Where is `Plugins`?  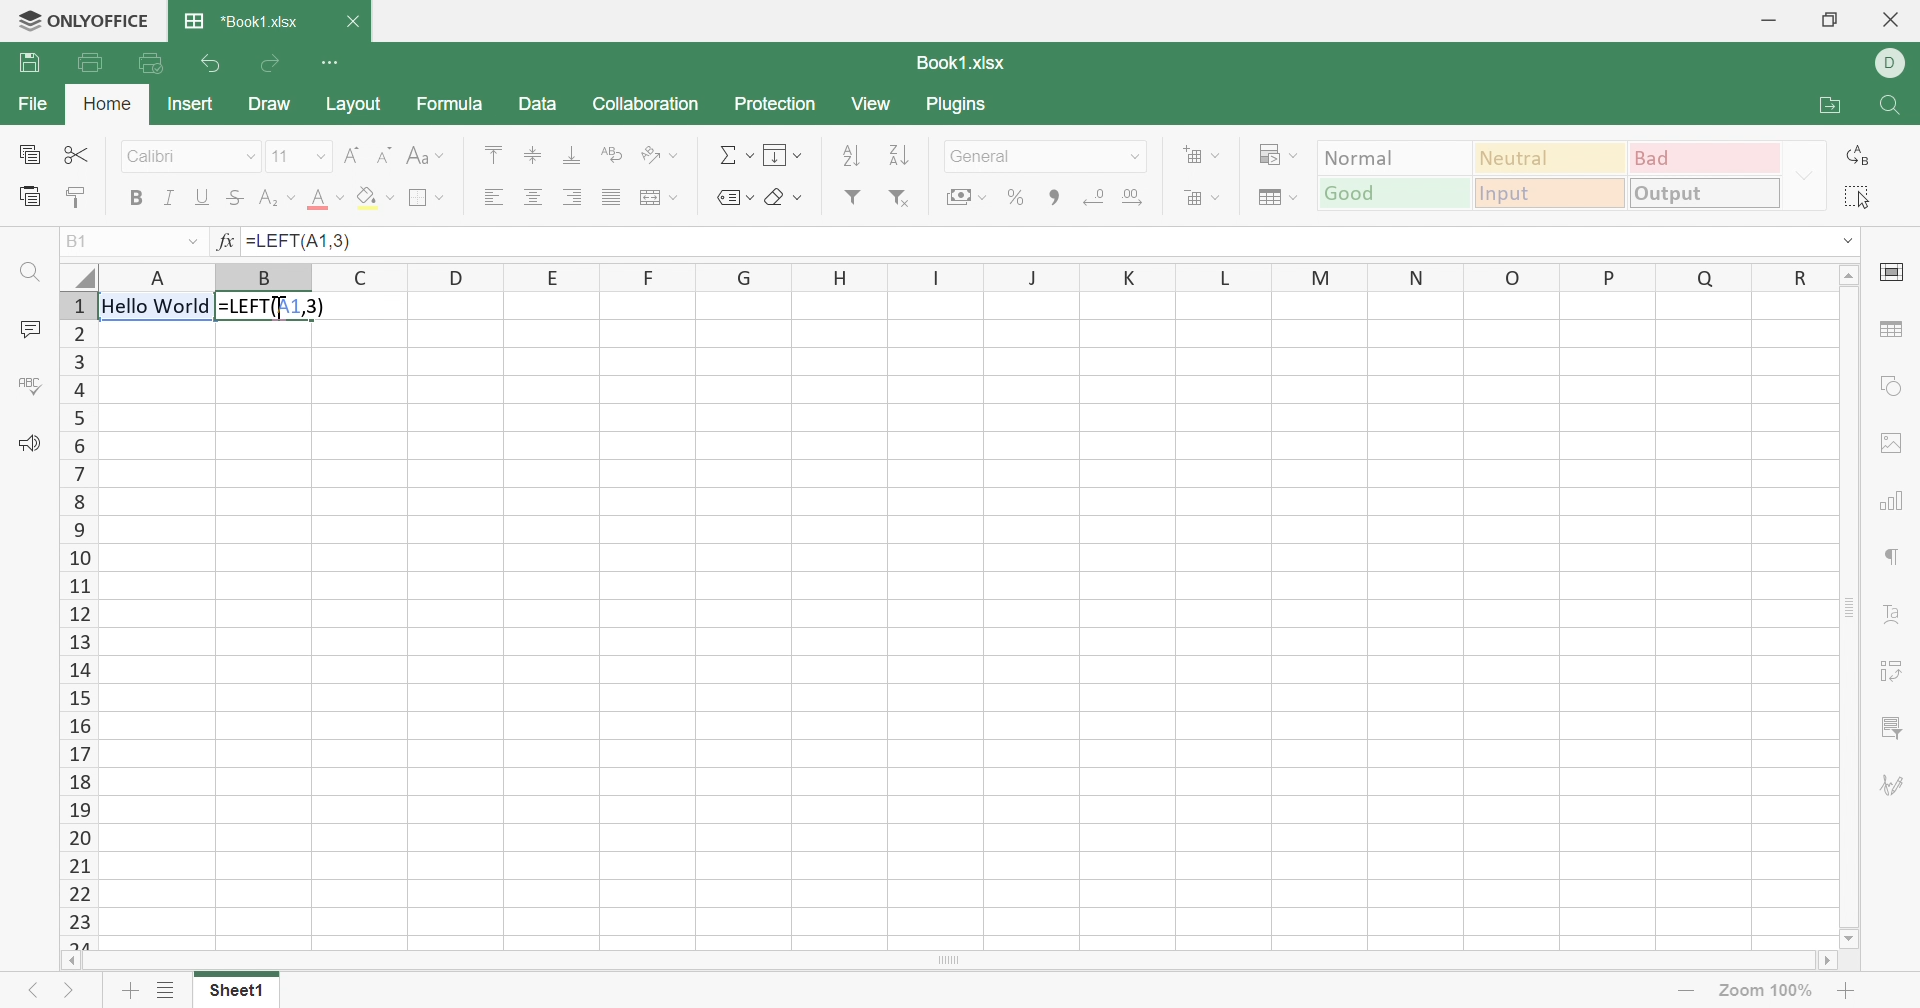
Plugins is located at coordinates (955, 107).